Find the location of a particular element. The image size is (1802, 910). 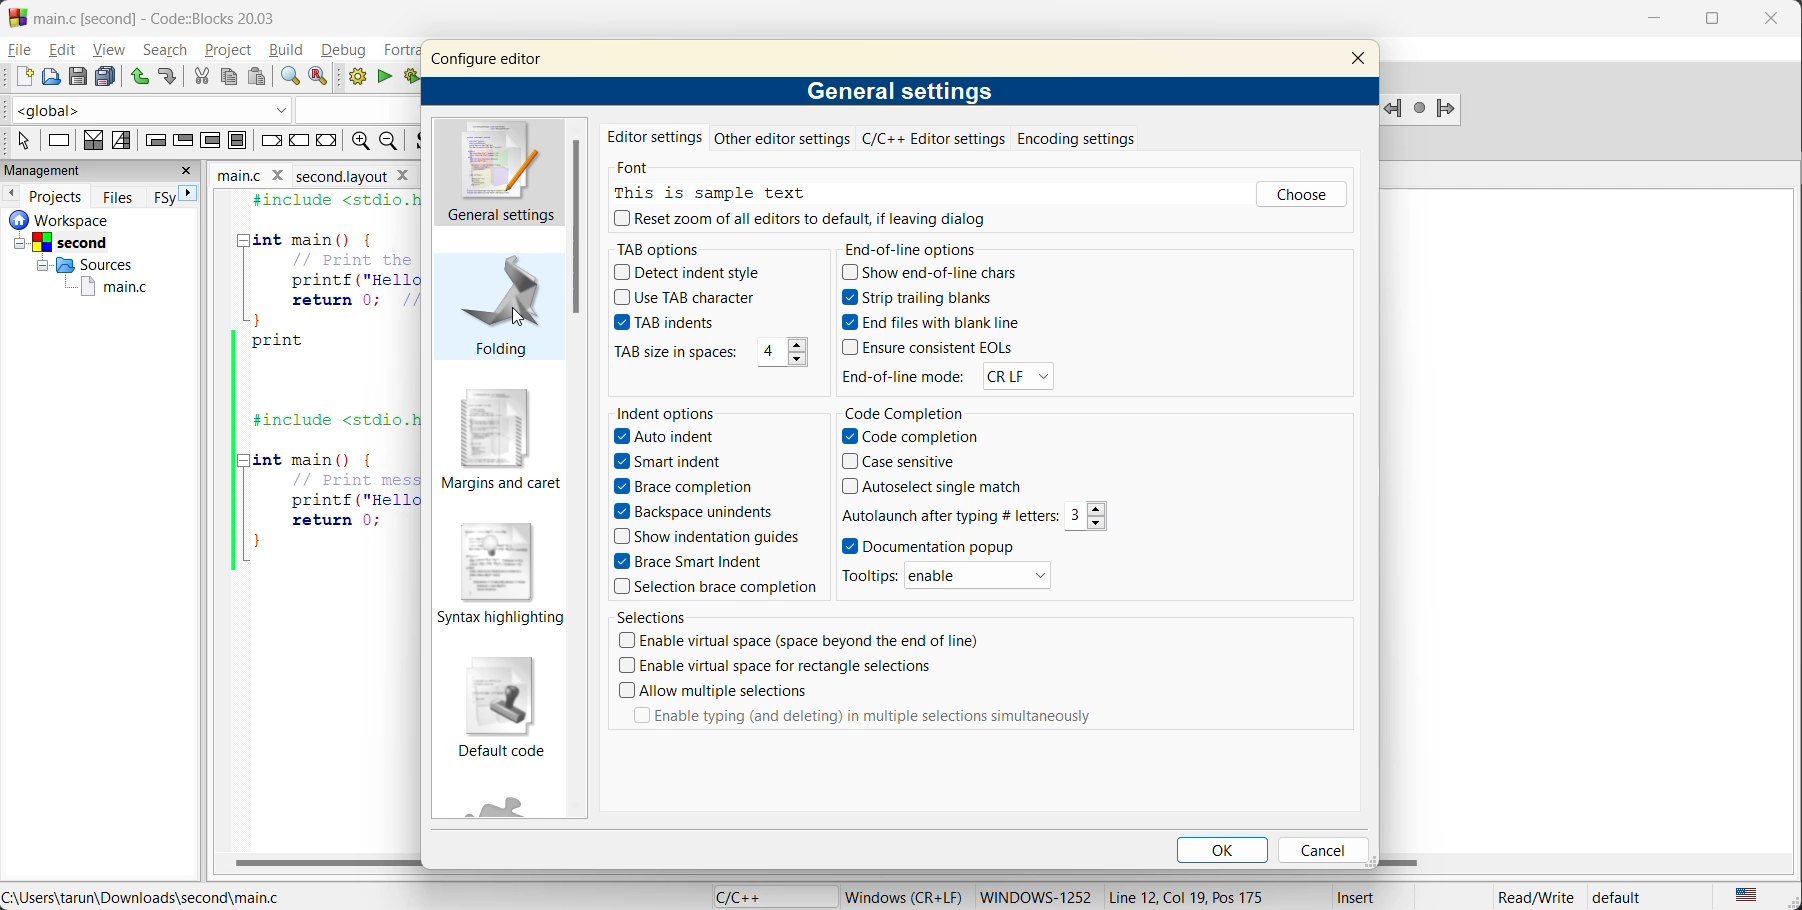

replace is located at coordinates (319, 75).